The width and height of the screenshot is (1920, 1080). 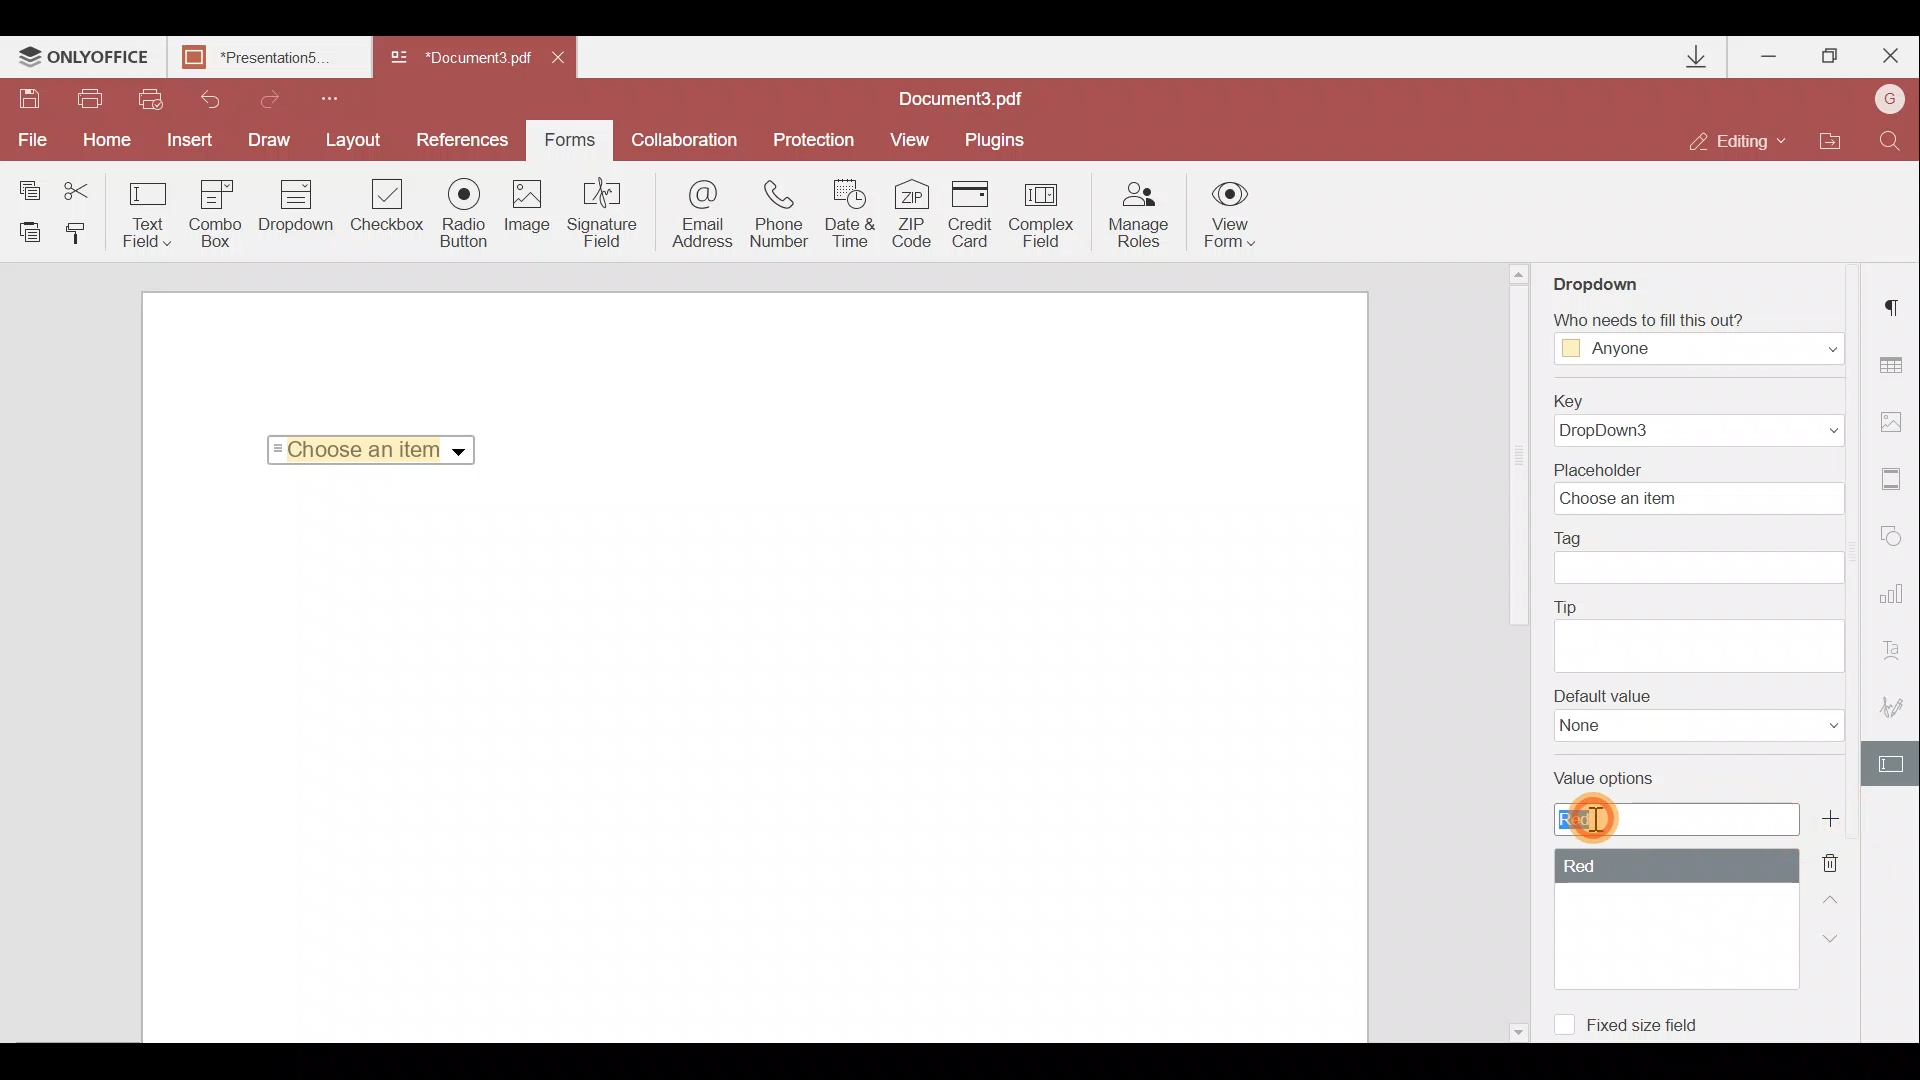 I want to click on Down, so click(x=1826, y=938).